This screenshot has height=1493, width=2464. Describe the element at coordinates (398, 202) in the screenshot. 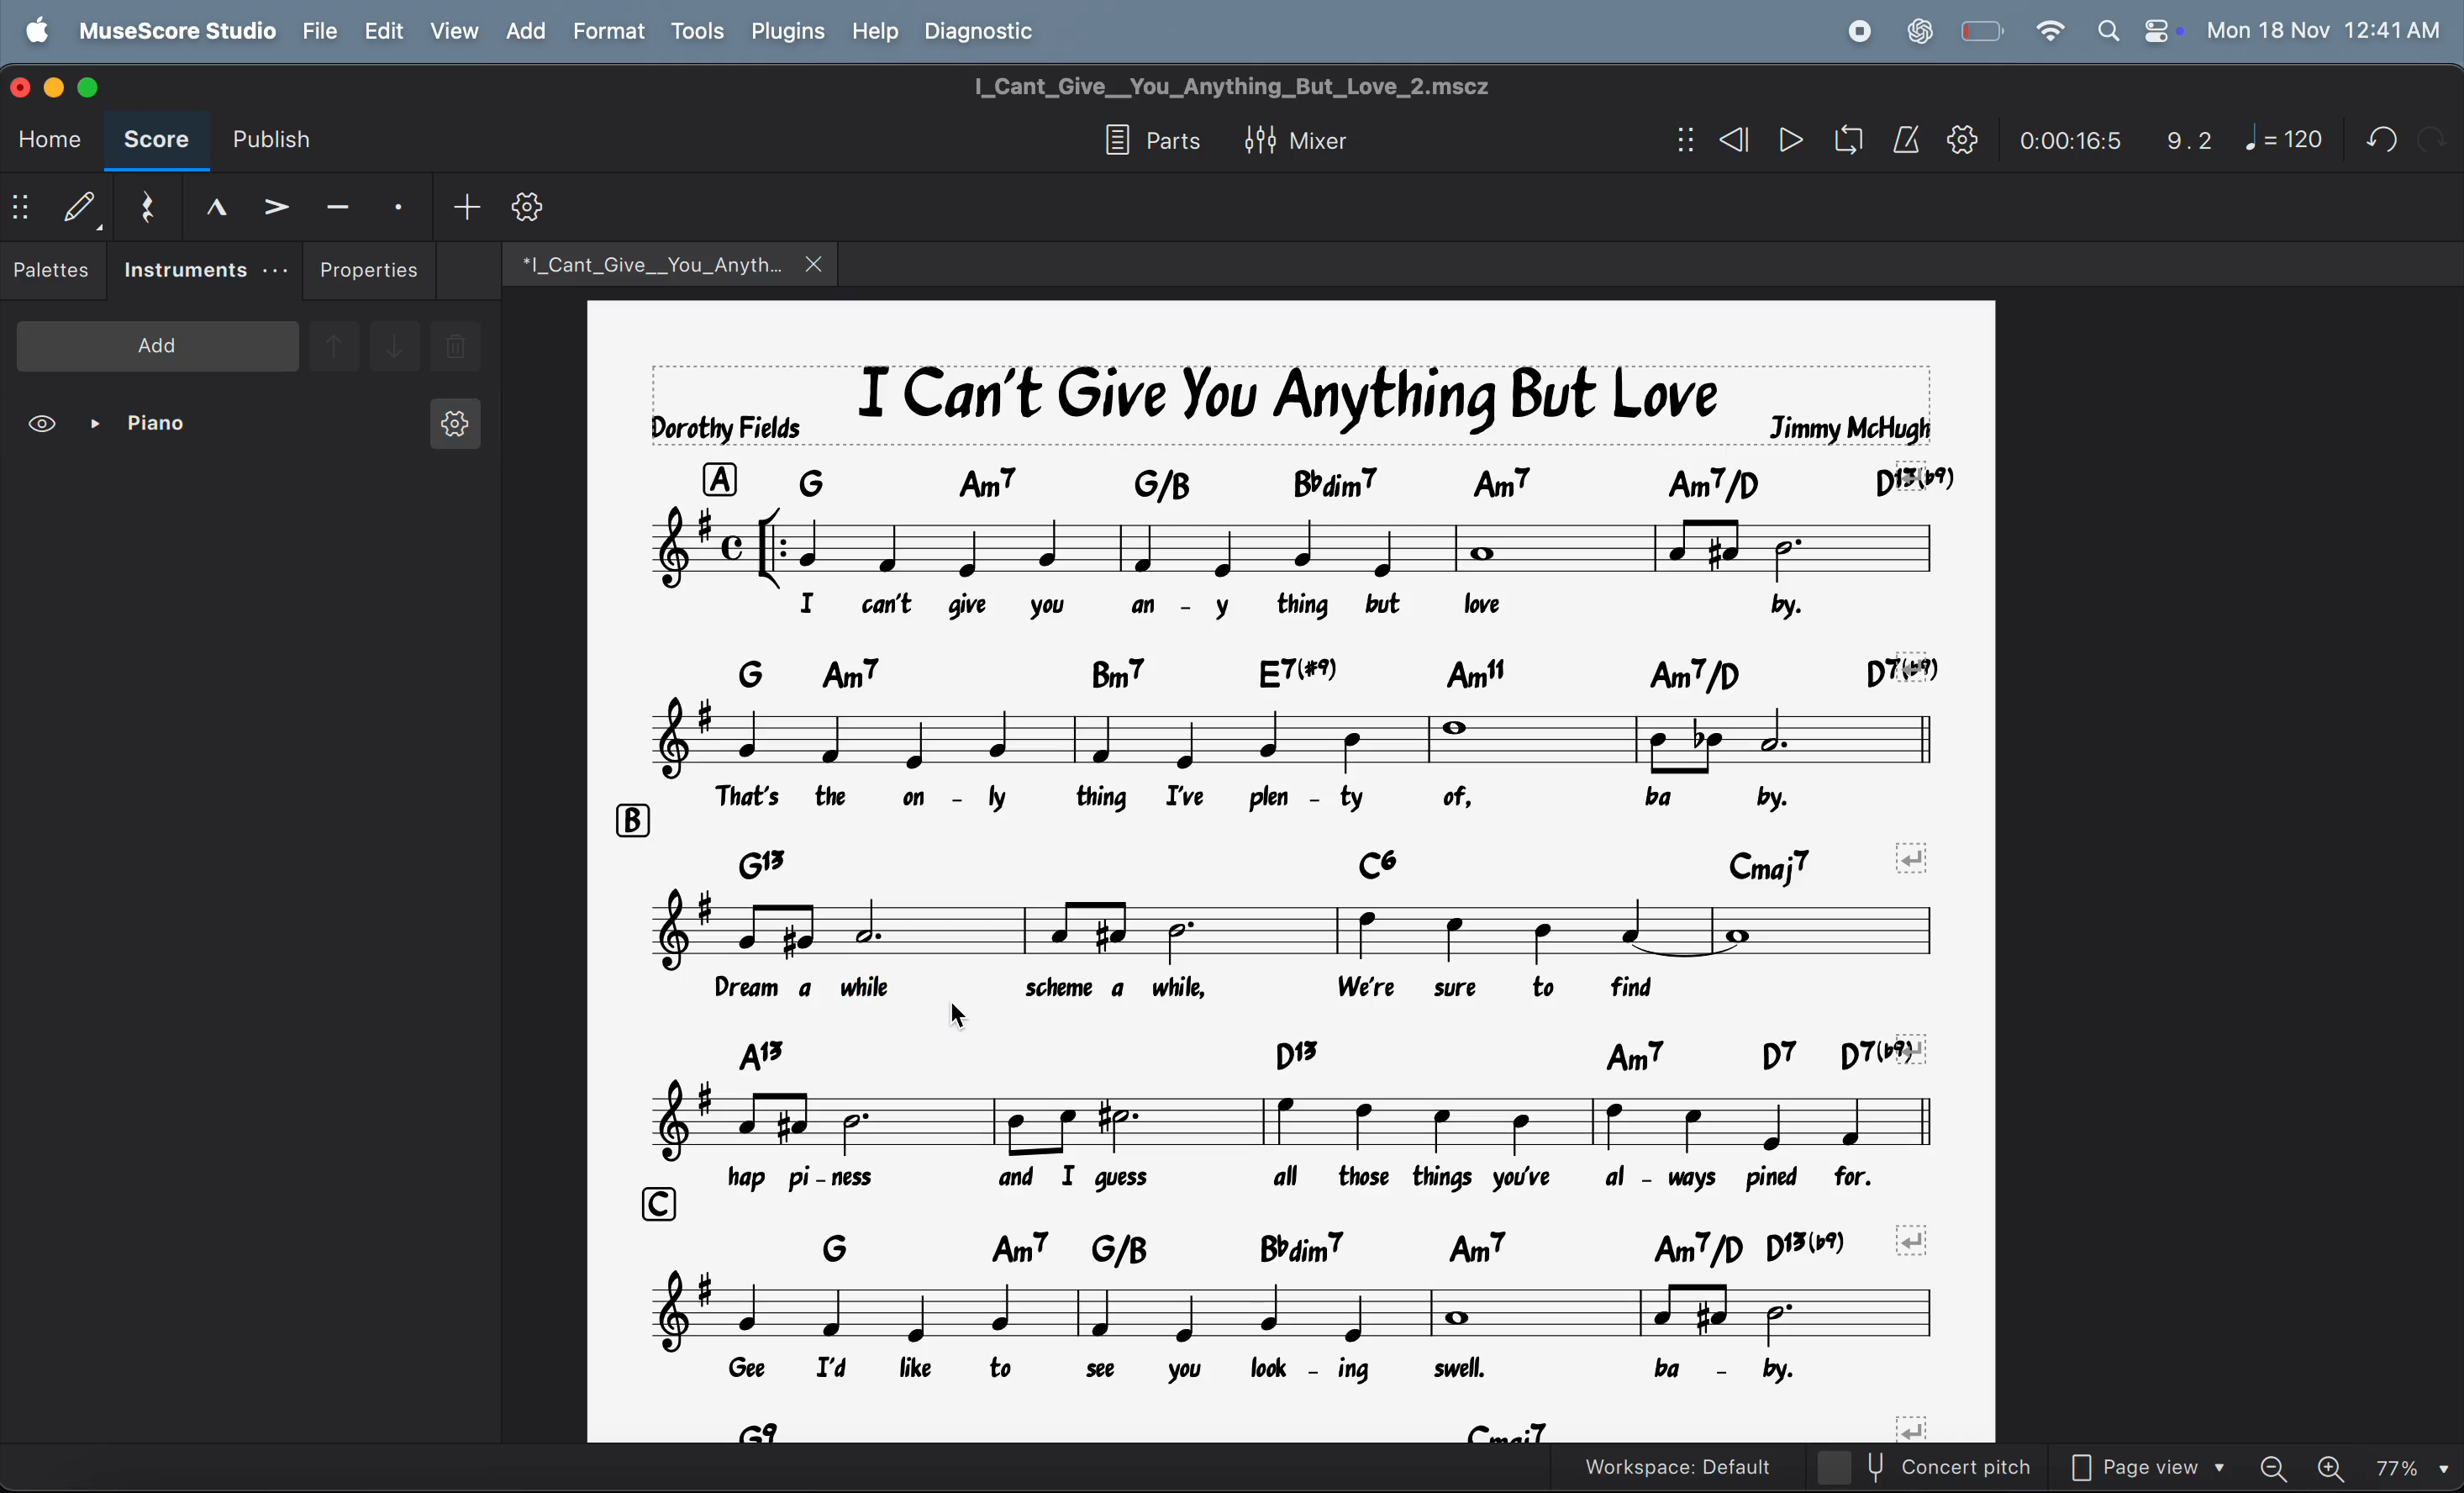

I see `stacatto` at that location.